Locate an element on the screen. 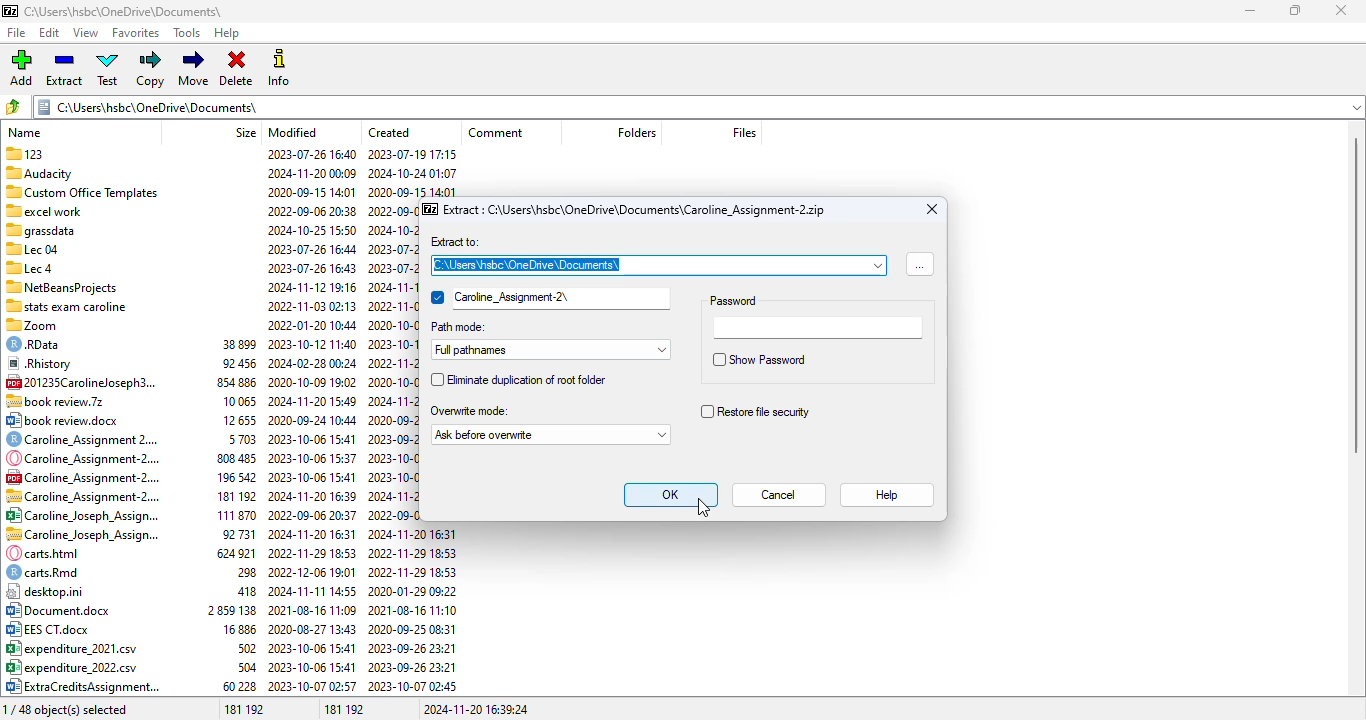 The image size is (1366, 720).  Caroline_Assignment-2.... 808485 2023-10-06 15:37 2023-10-06 15:35 is located at coordinates (232, 458).